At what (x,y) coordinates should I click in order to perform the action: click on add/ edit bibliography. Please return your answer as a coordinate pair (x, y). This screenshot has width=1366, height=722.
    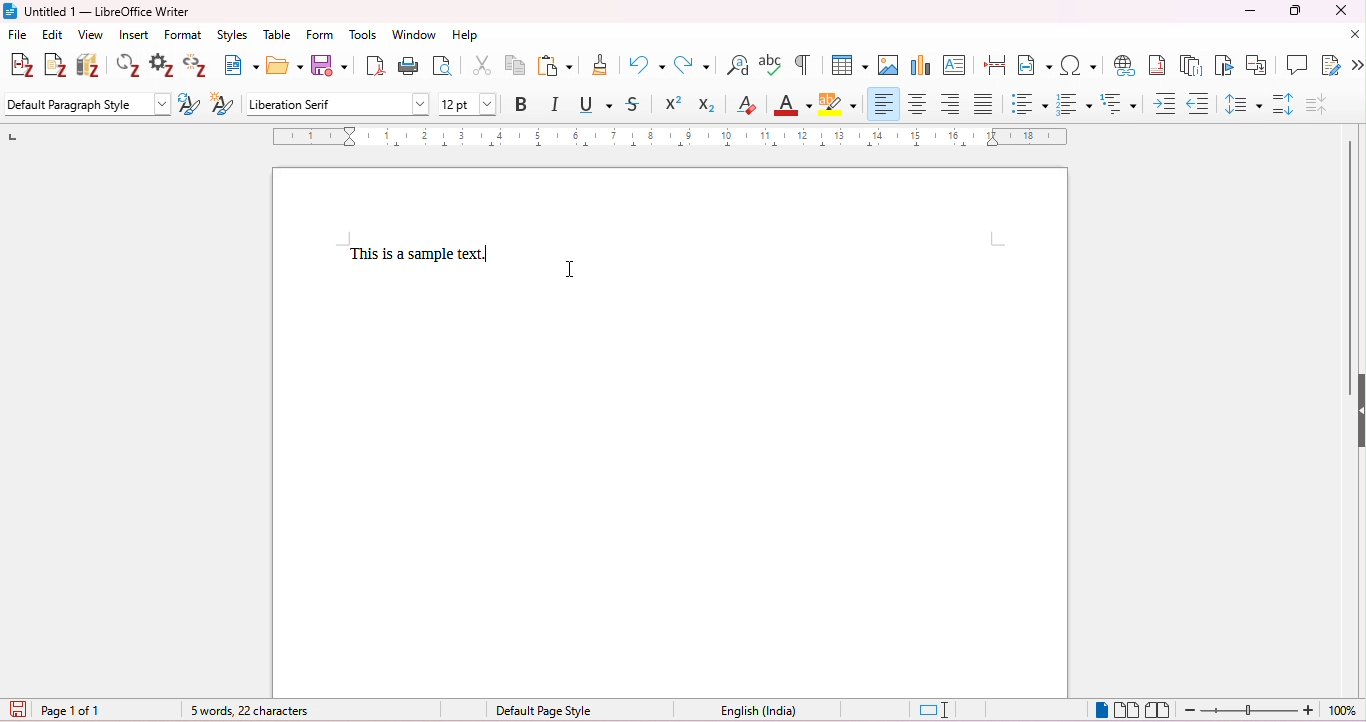
    Looking at the image, I should click on (90, 66).